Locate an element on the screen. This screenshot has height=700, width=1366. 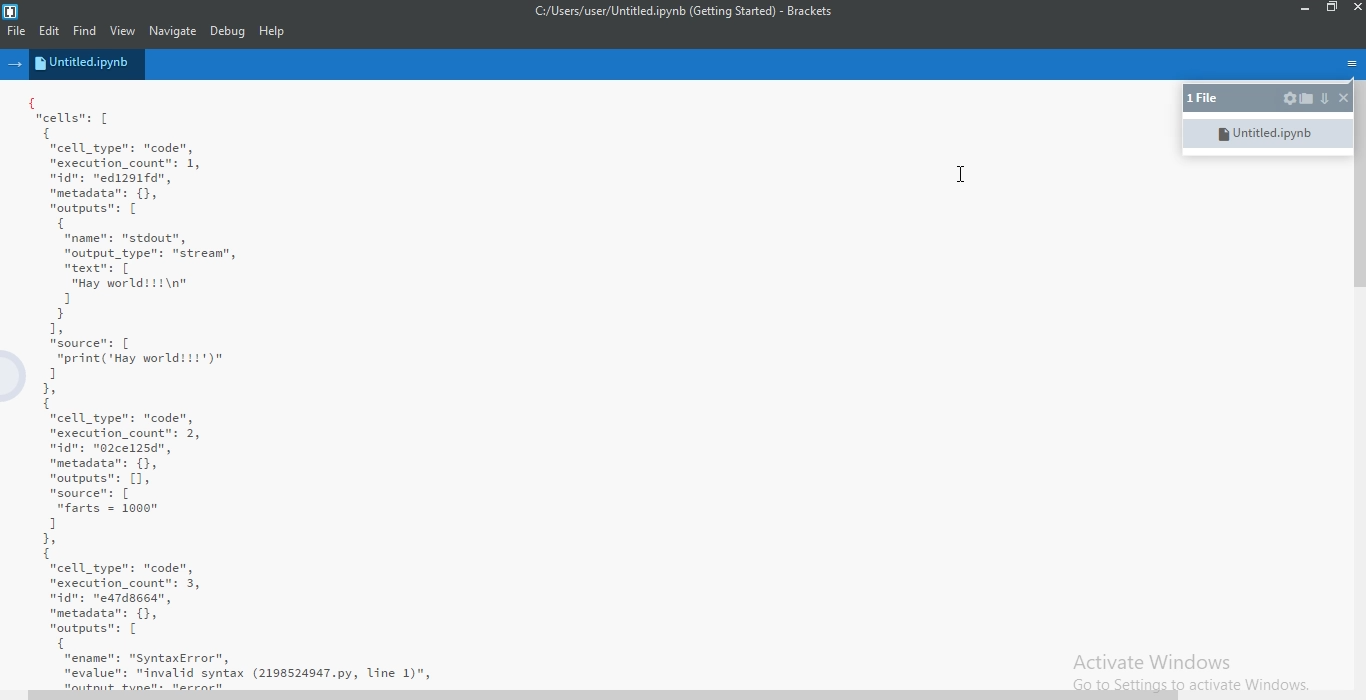
1 files is located at coordinates (1208, 99).